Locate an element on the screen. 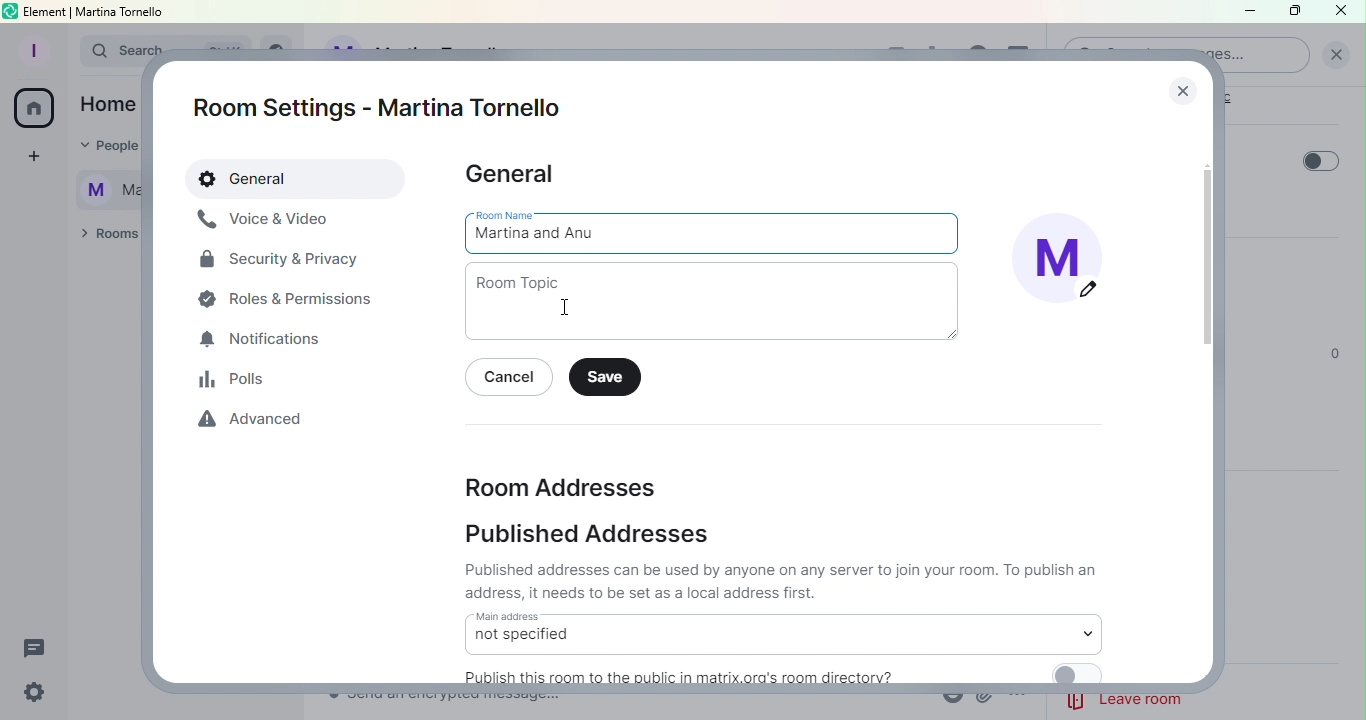 The height and width of the screenshot is (720, 1366). Close is located at coordinates (1346, 12).